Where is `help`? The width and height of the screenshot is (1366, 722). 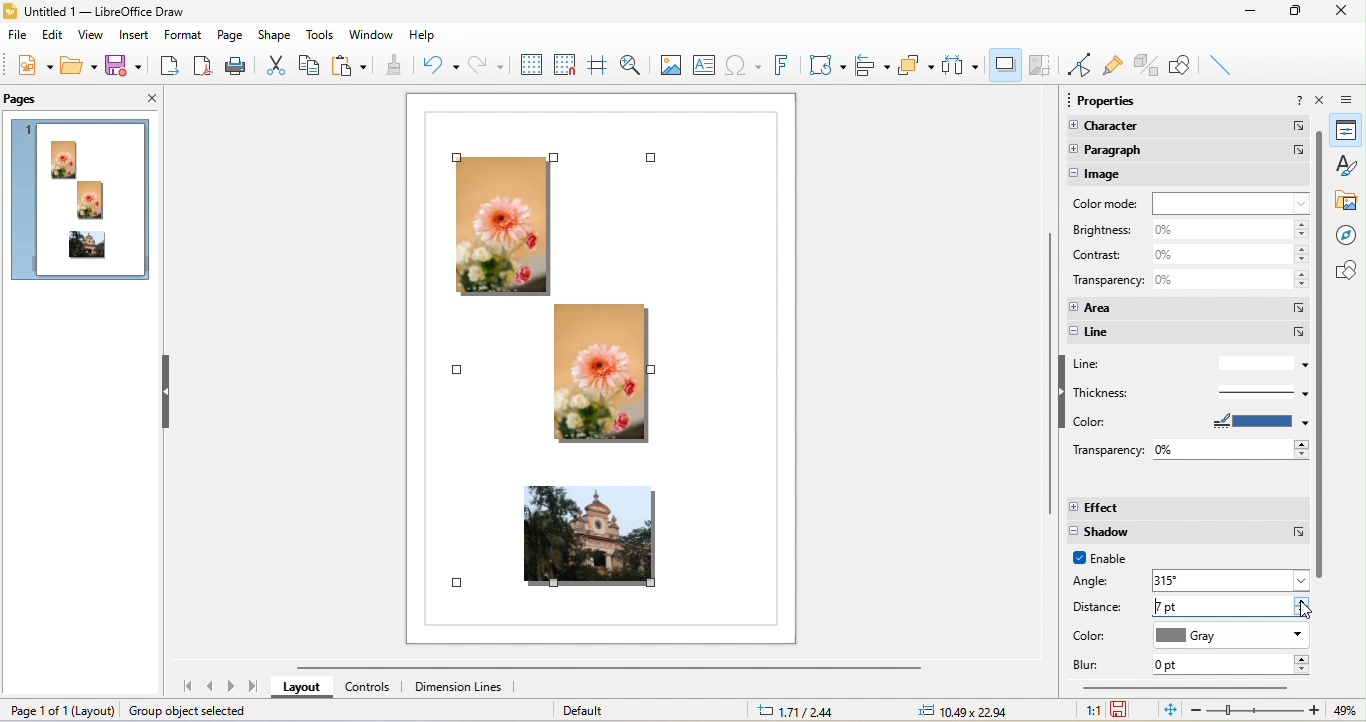 help is located at coordinates (420, 37).